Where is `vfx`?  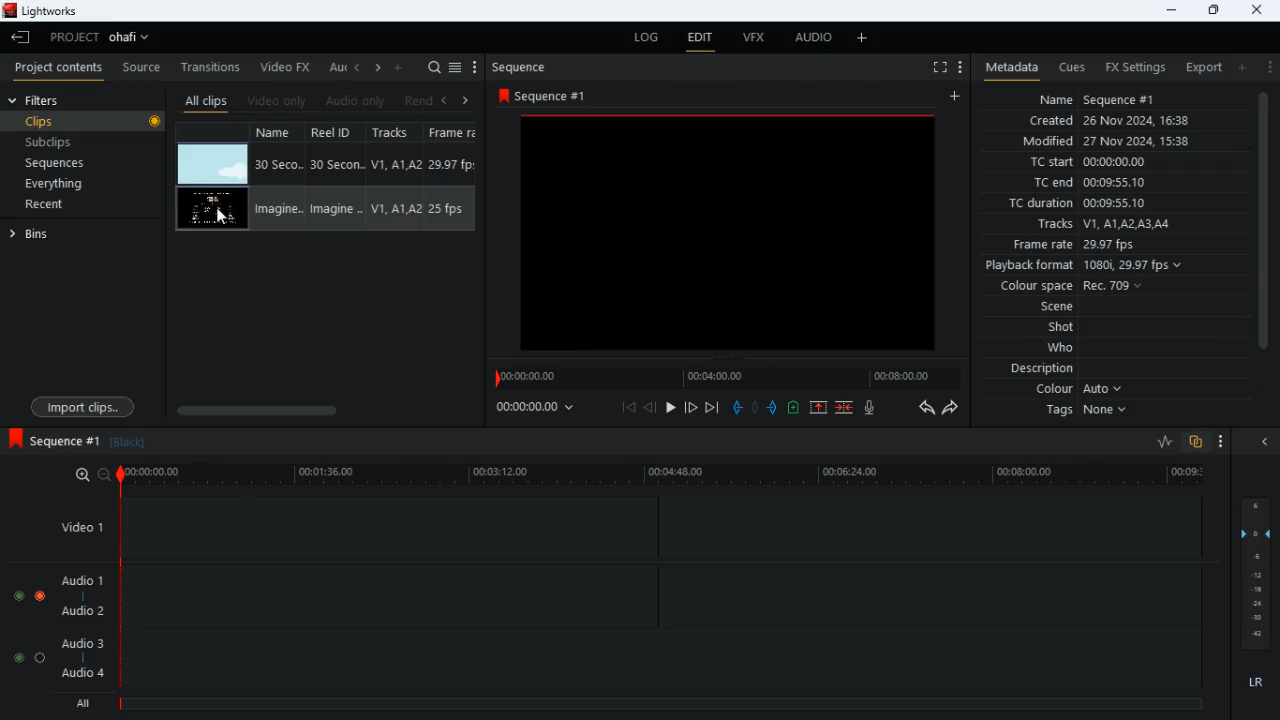 vfx is located at coordinates (750, 38).